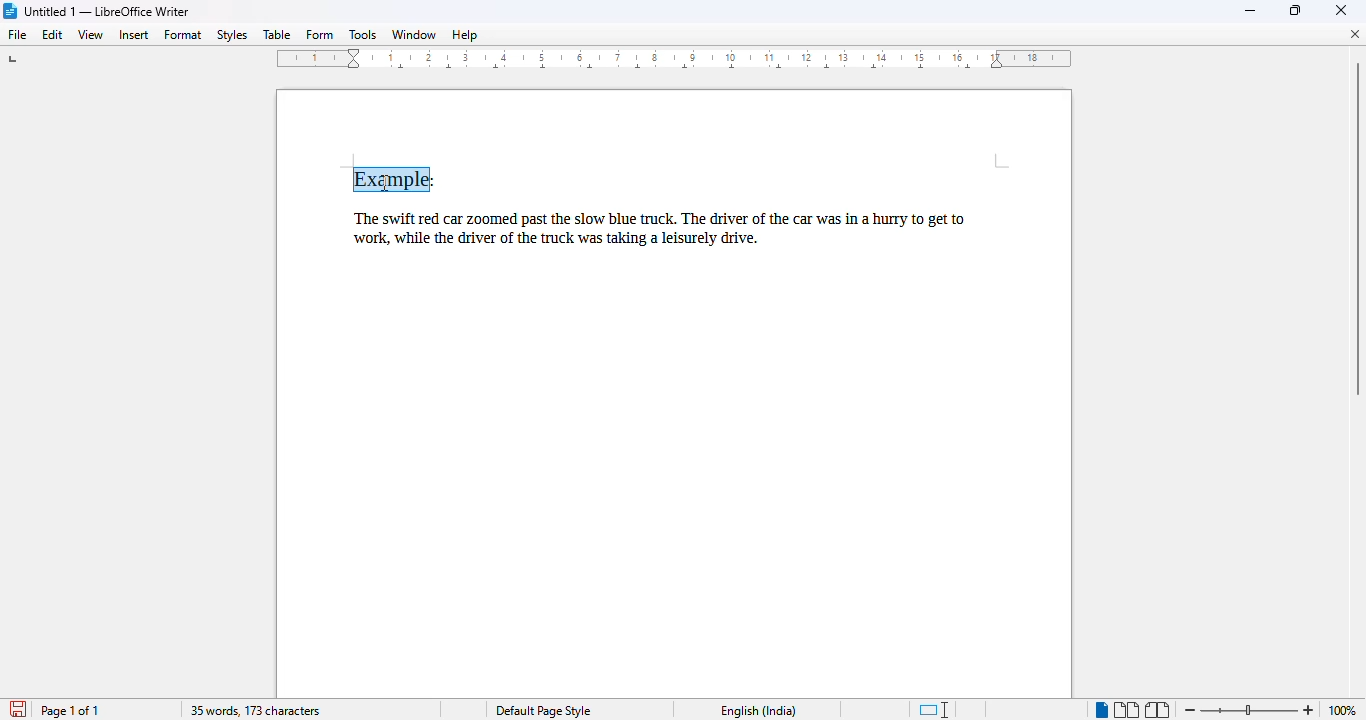 This screenshot has width=1366, height=720. What do you see at coordinates (1340, 11) in the screenshot?
I see `close` at bounding box center [1340, 11].